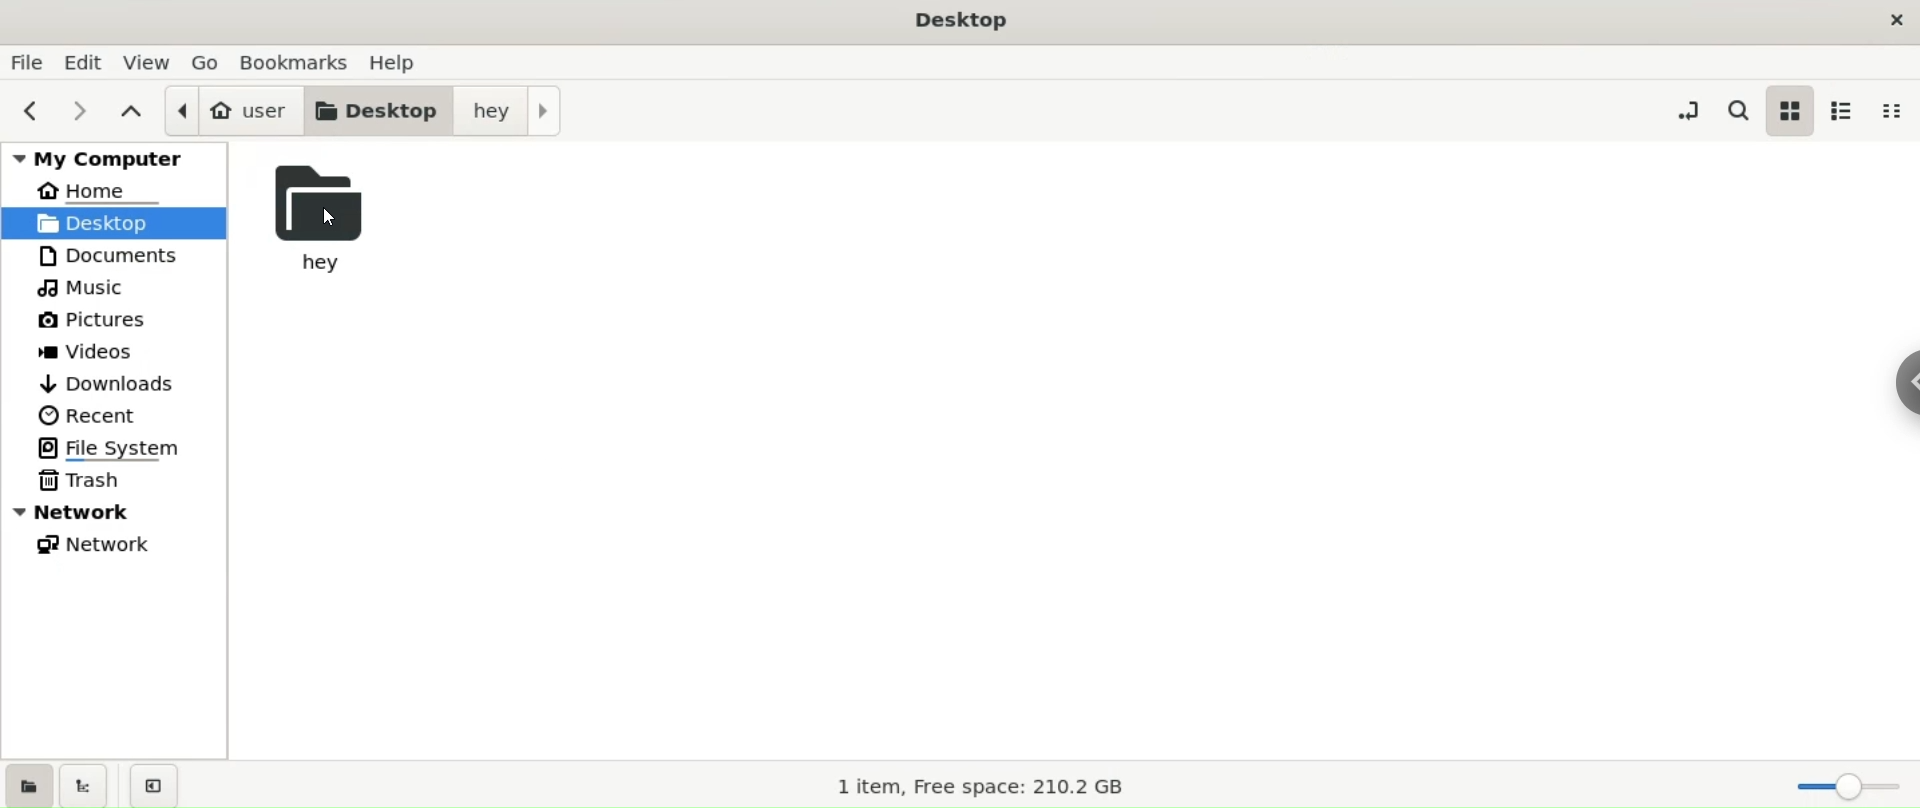 The width and height of the screenshot is (1920, 808). I want to click on search, so click(1738, 111).